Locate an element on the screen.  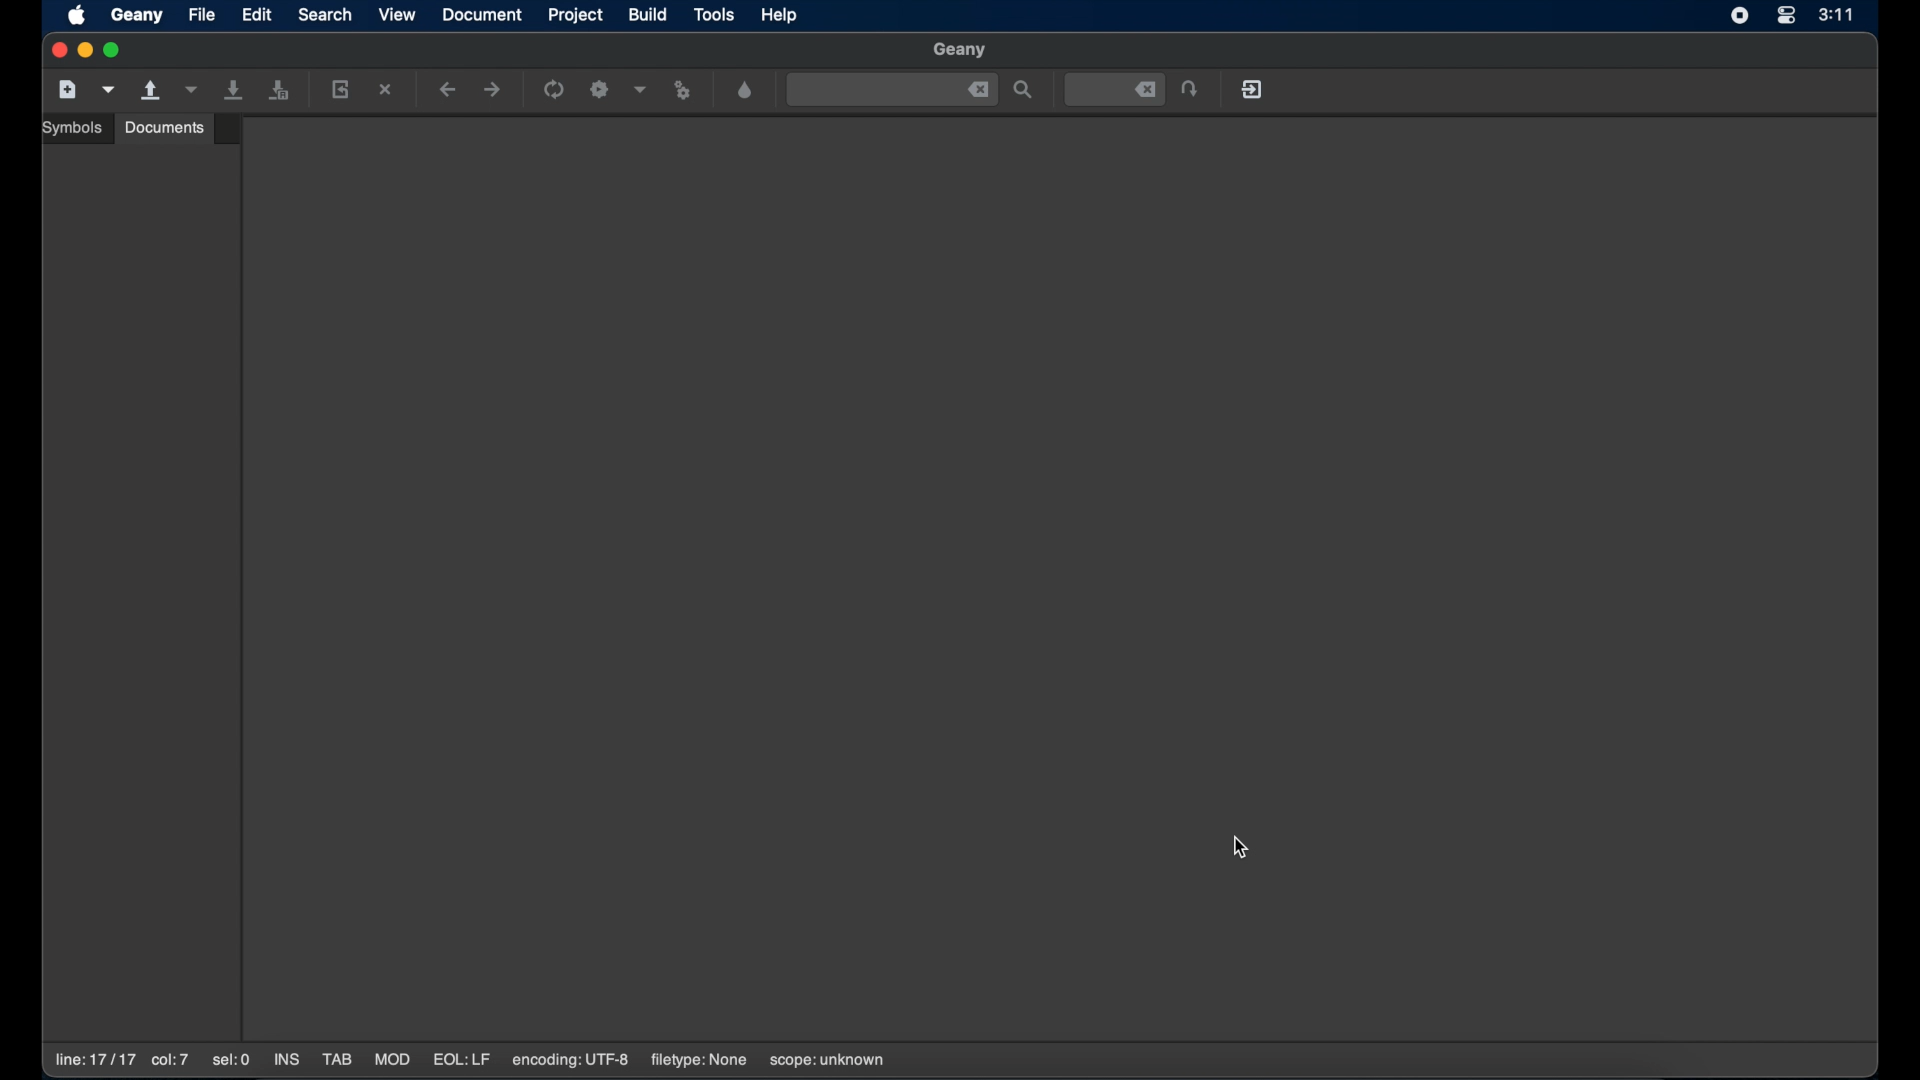
geany is located at coordinates (137, 16).